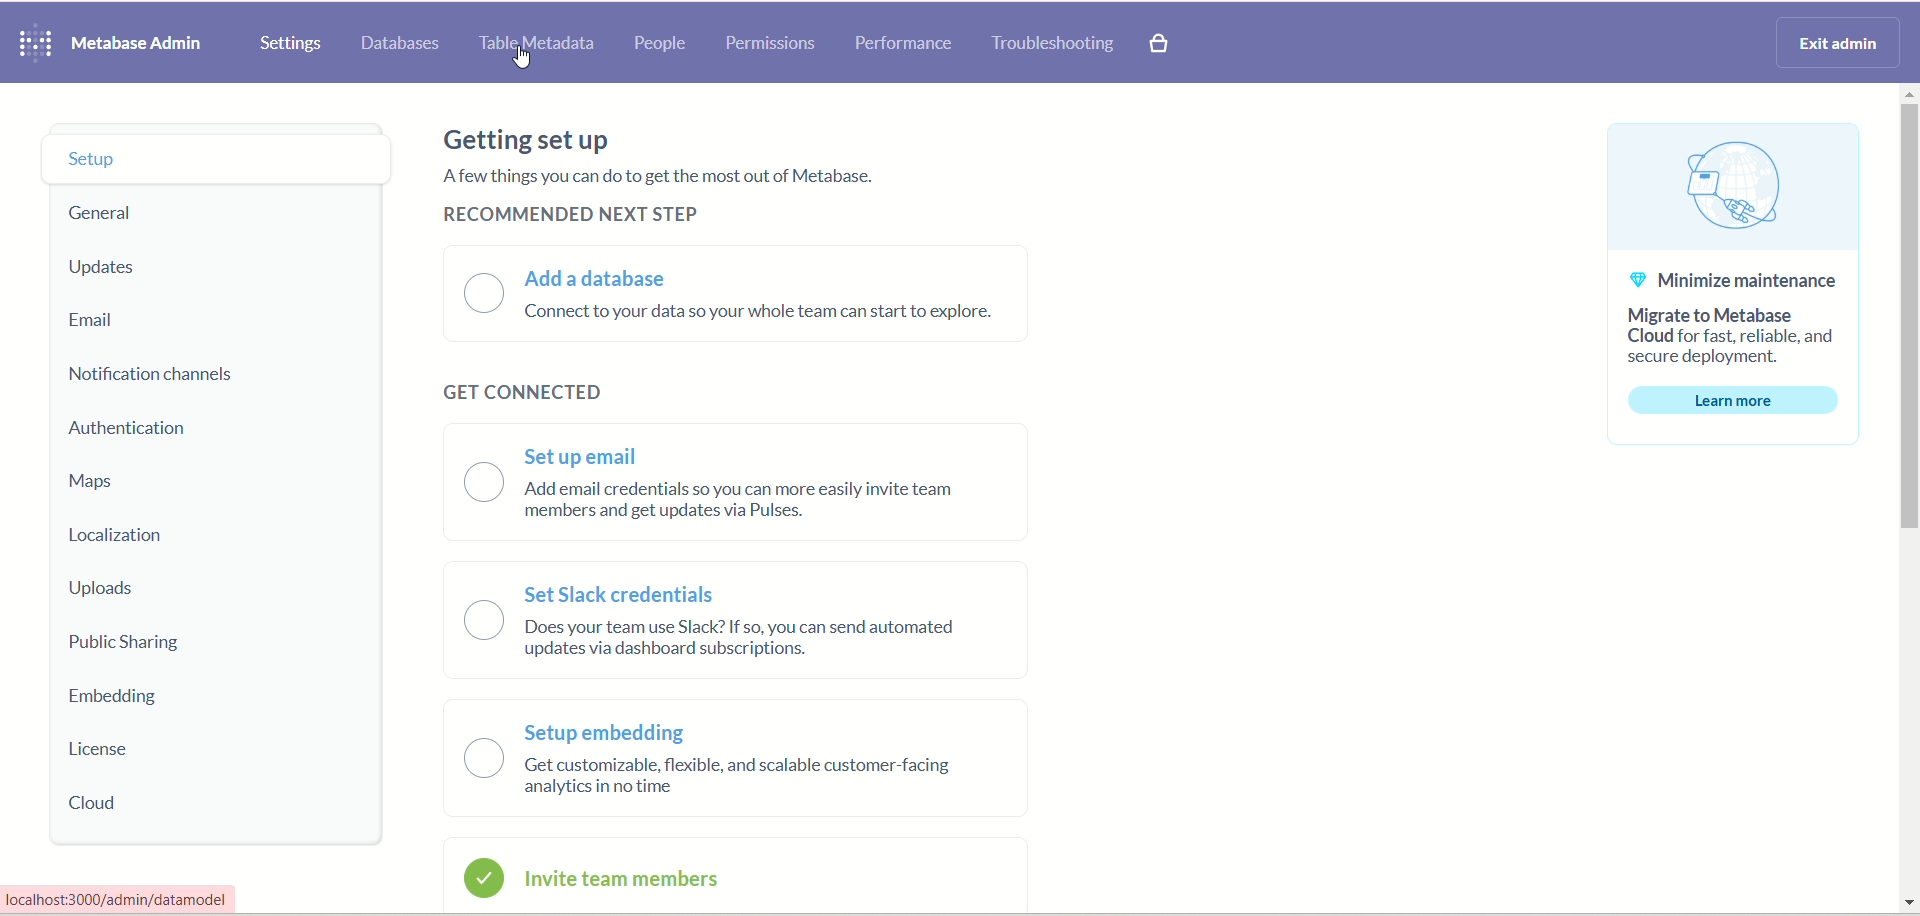  I want to click on public sharing, so click(133, 650).